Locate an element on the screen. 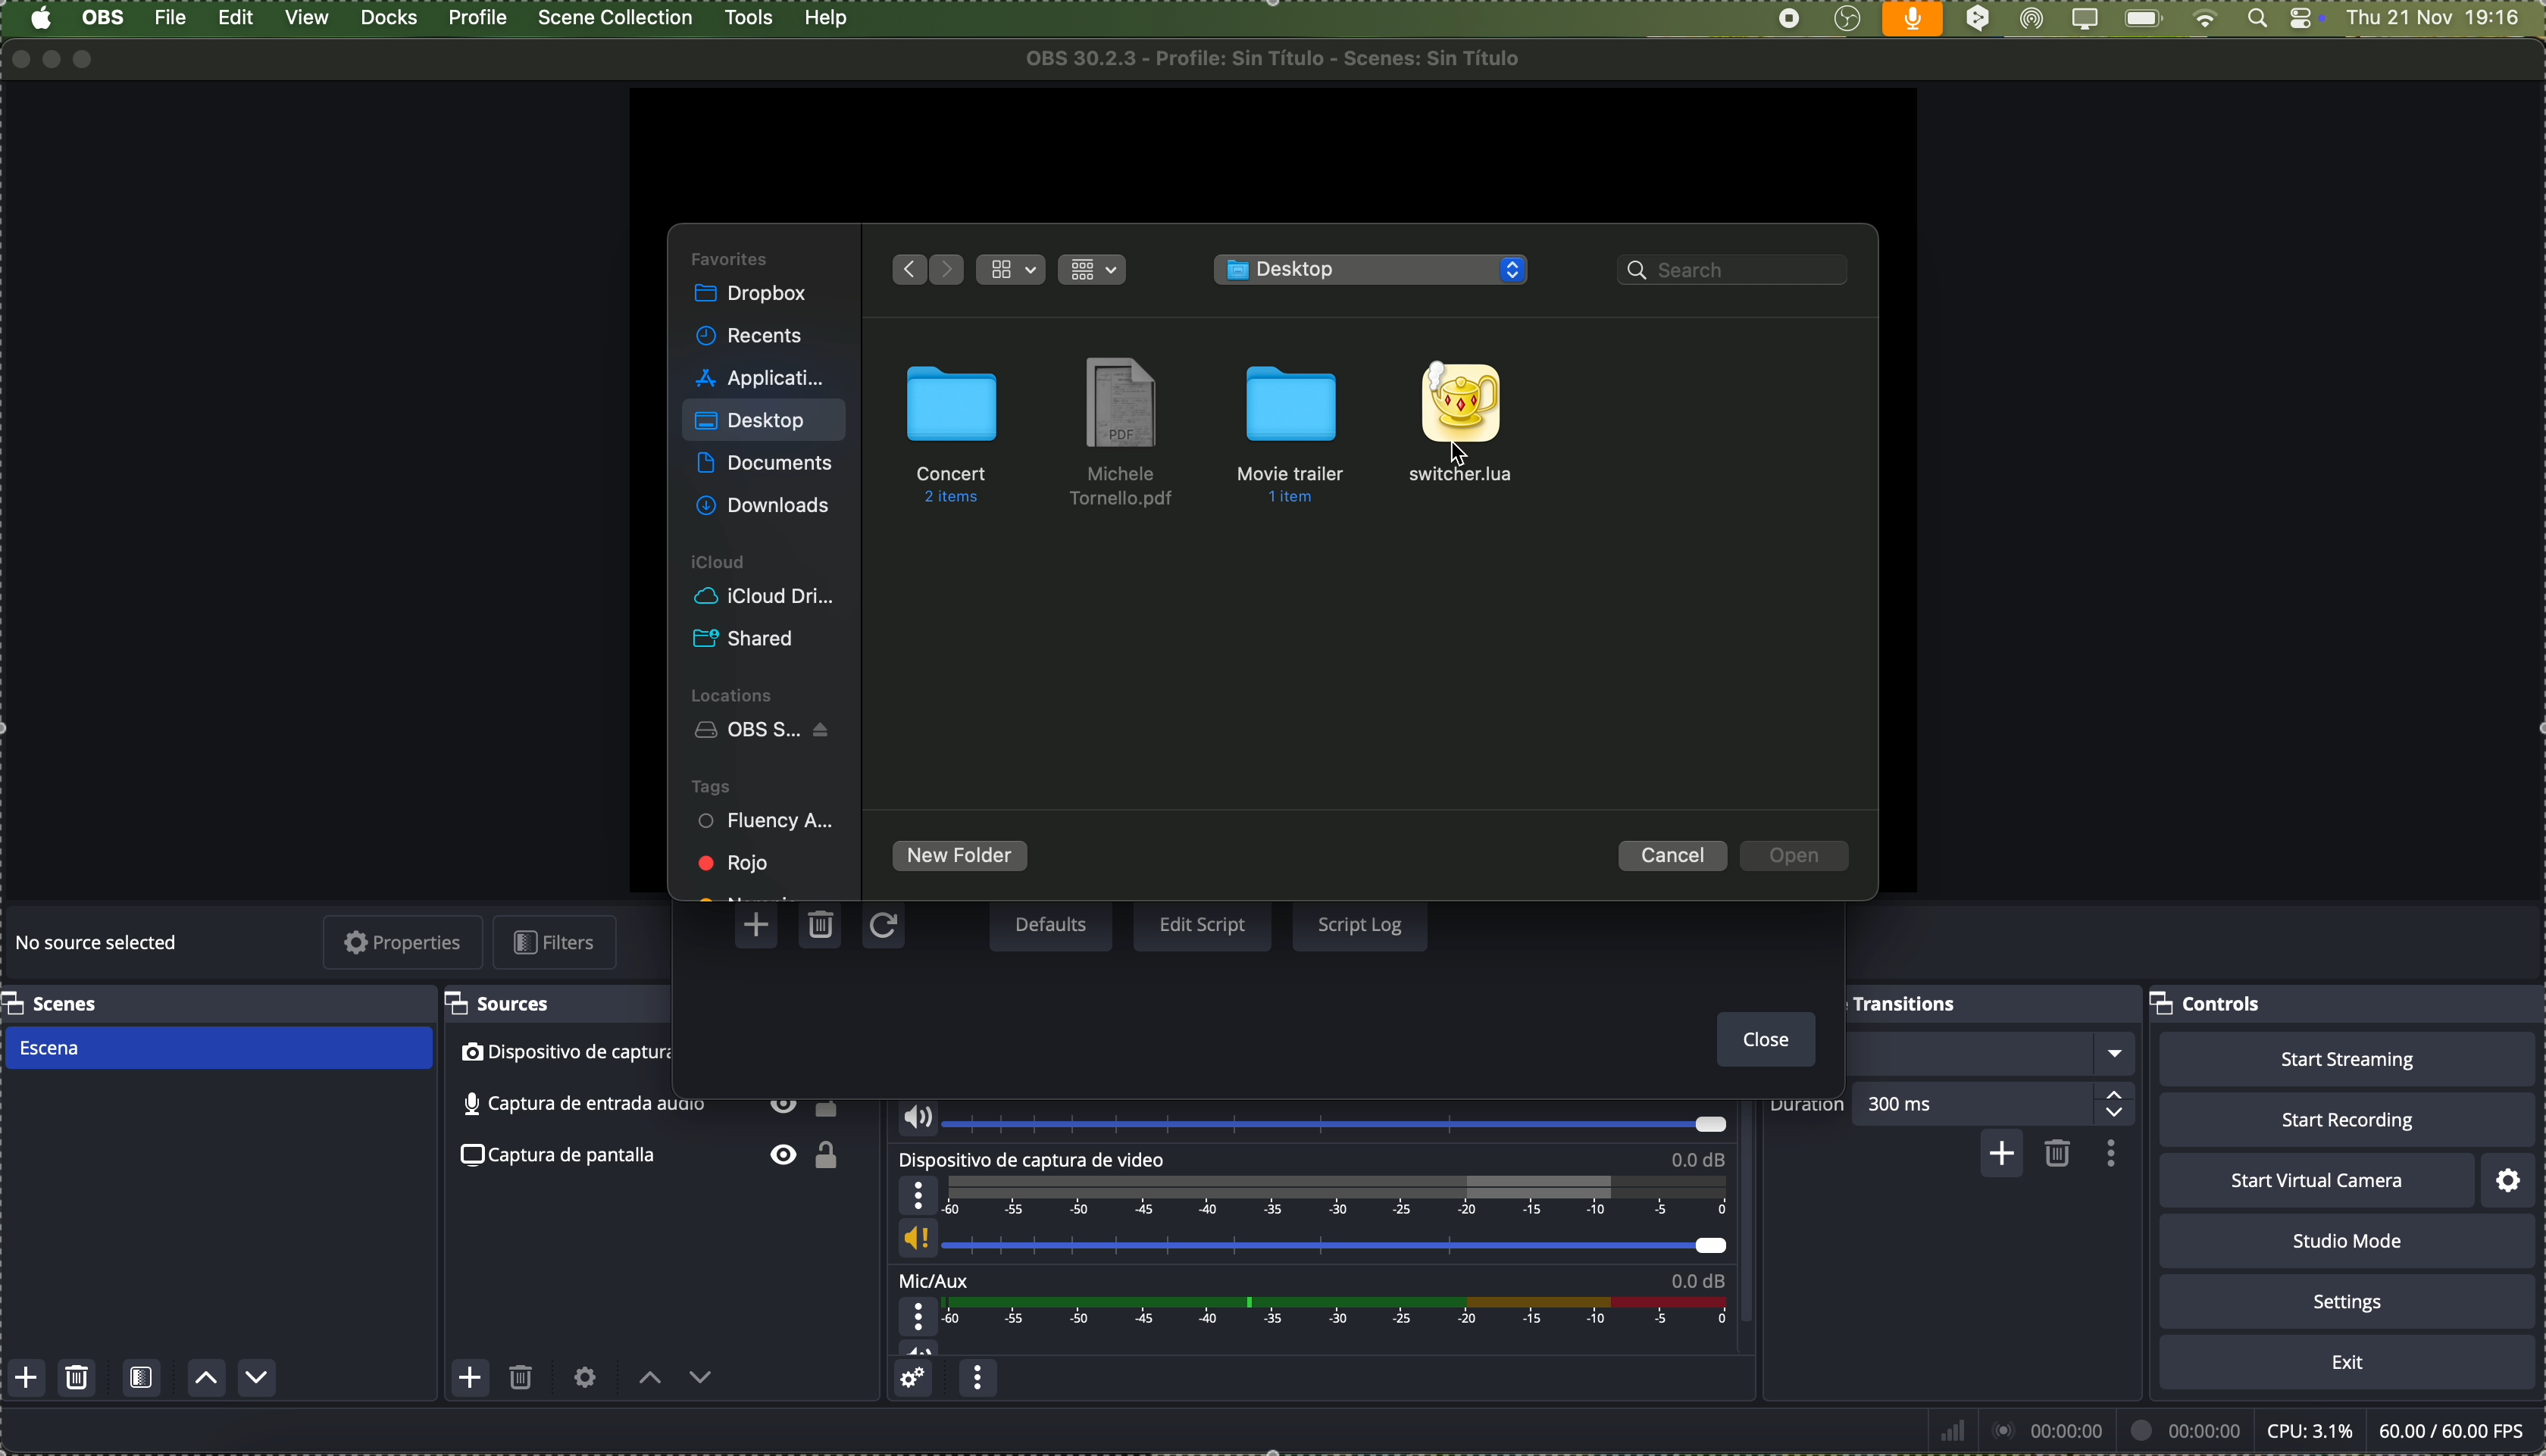 This screenshot has height=1456, width=2546. fluency tag is located at coordinates (768, 823).